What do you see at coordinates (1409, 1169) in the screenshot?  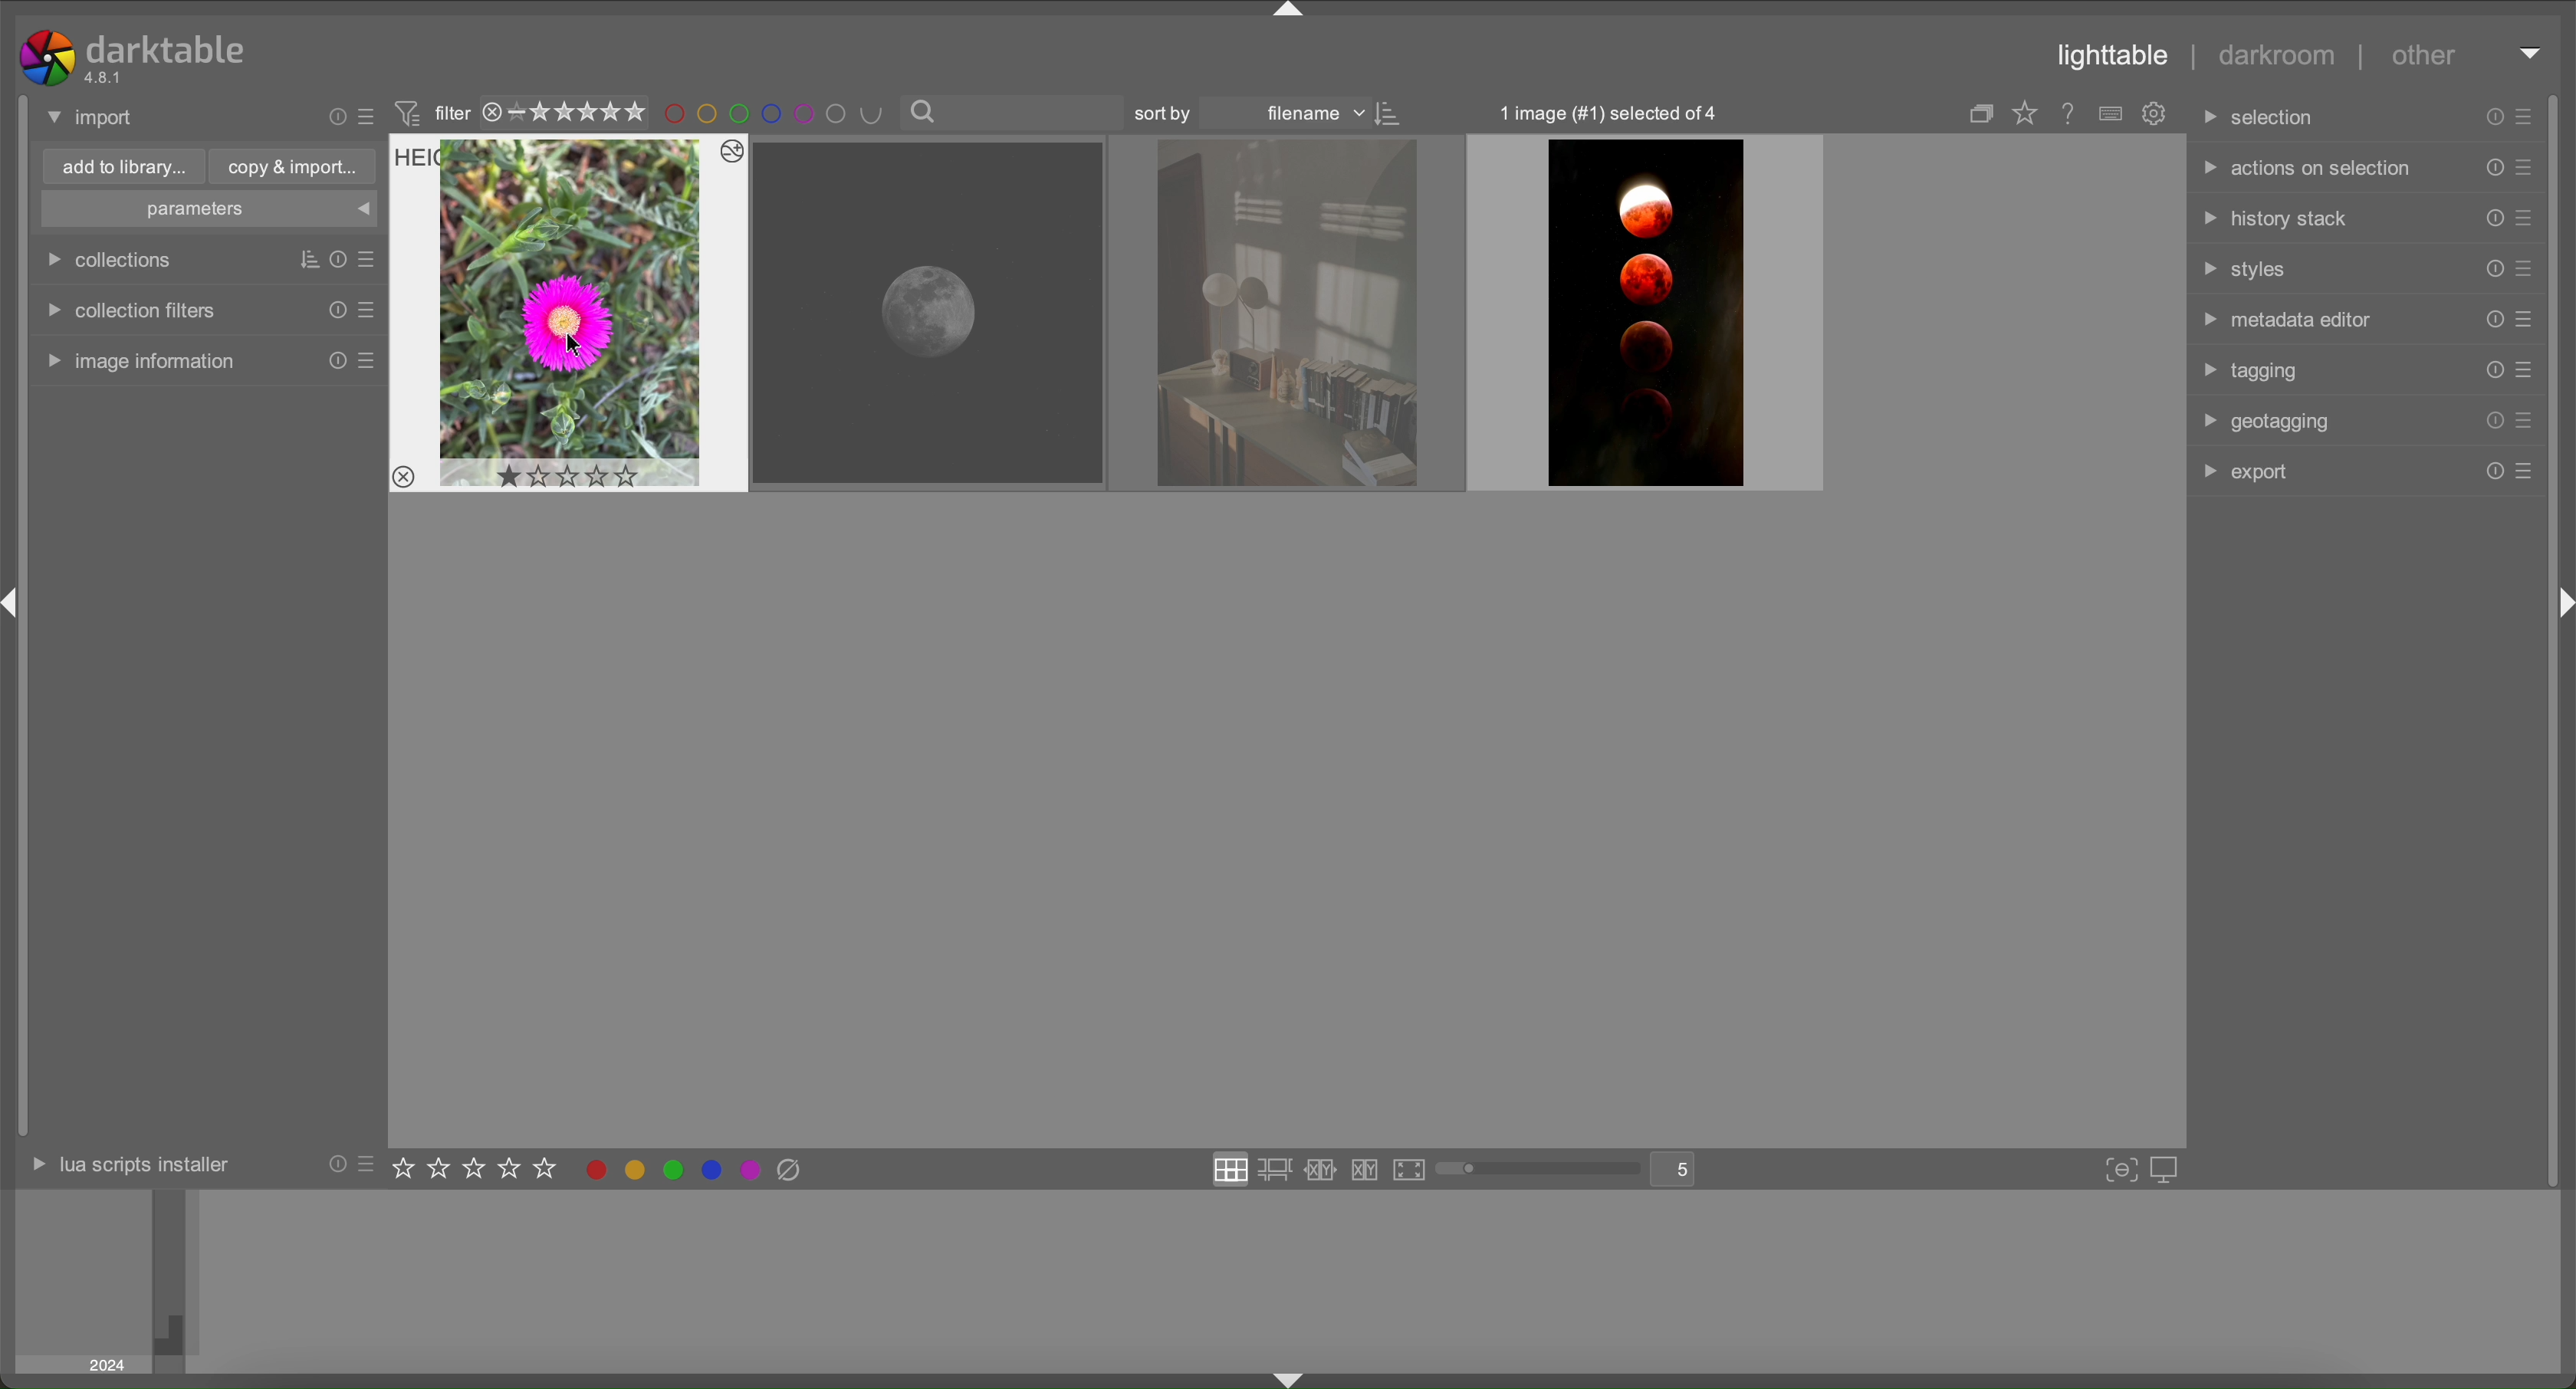 I see `preview layout` at bounding box center [1409, 1169].